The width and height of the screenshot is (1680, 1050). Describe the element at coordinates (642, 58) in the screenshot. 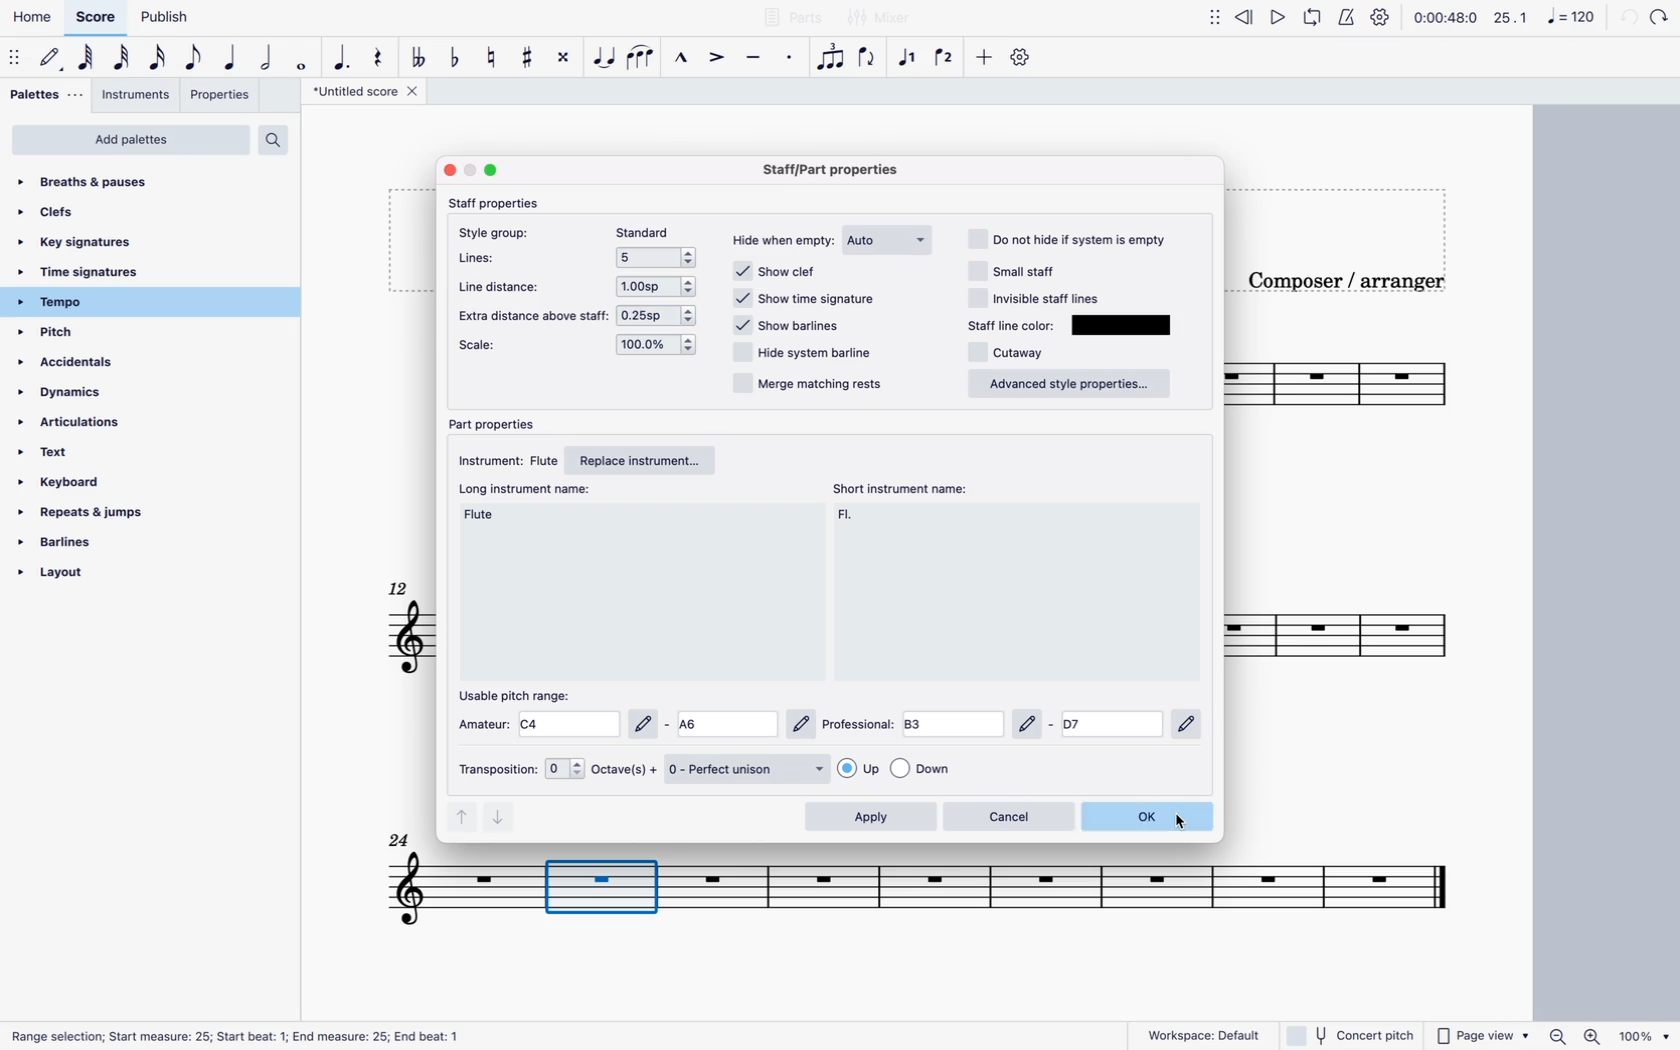

I see `slur` at that location.